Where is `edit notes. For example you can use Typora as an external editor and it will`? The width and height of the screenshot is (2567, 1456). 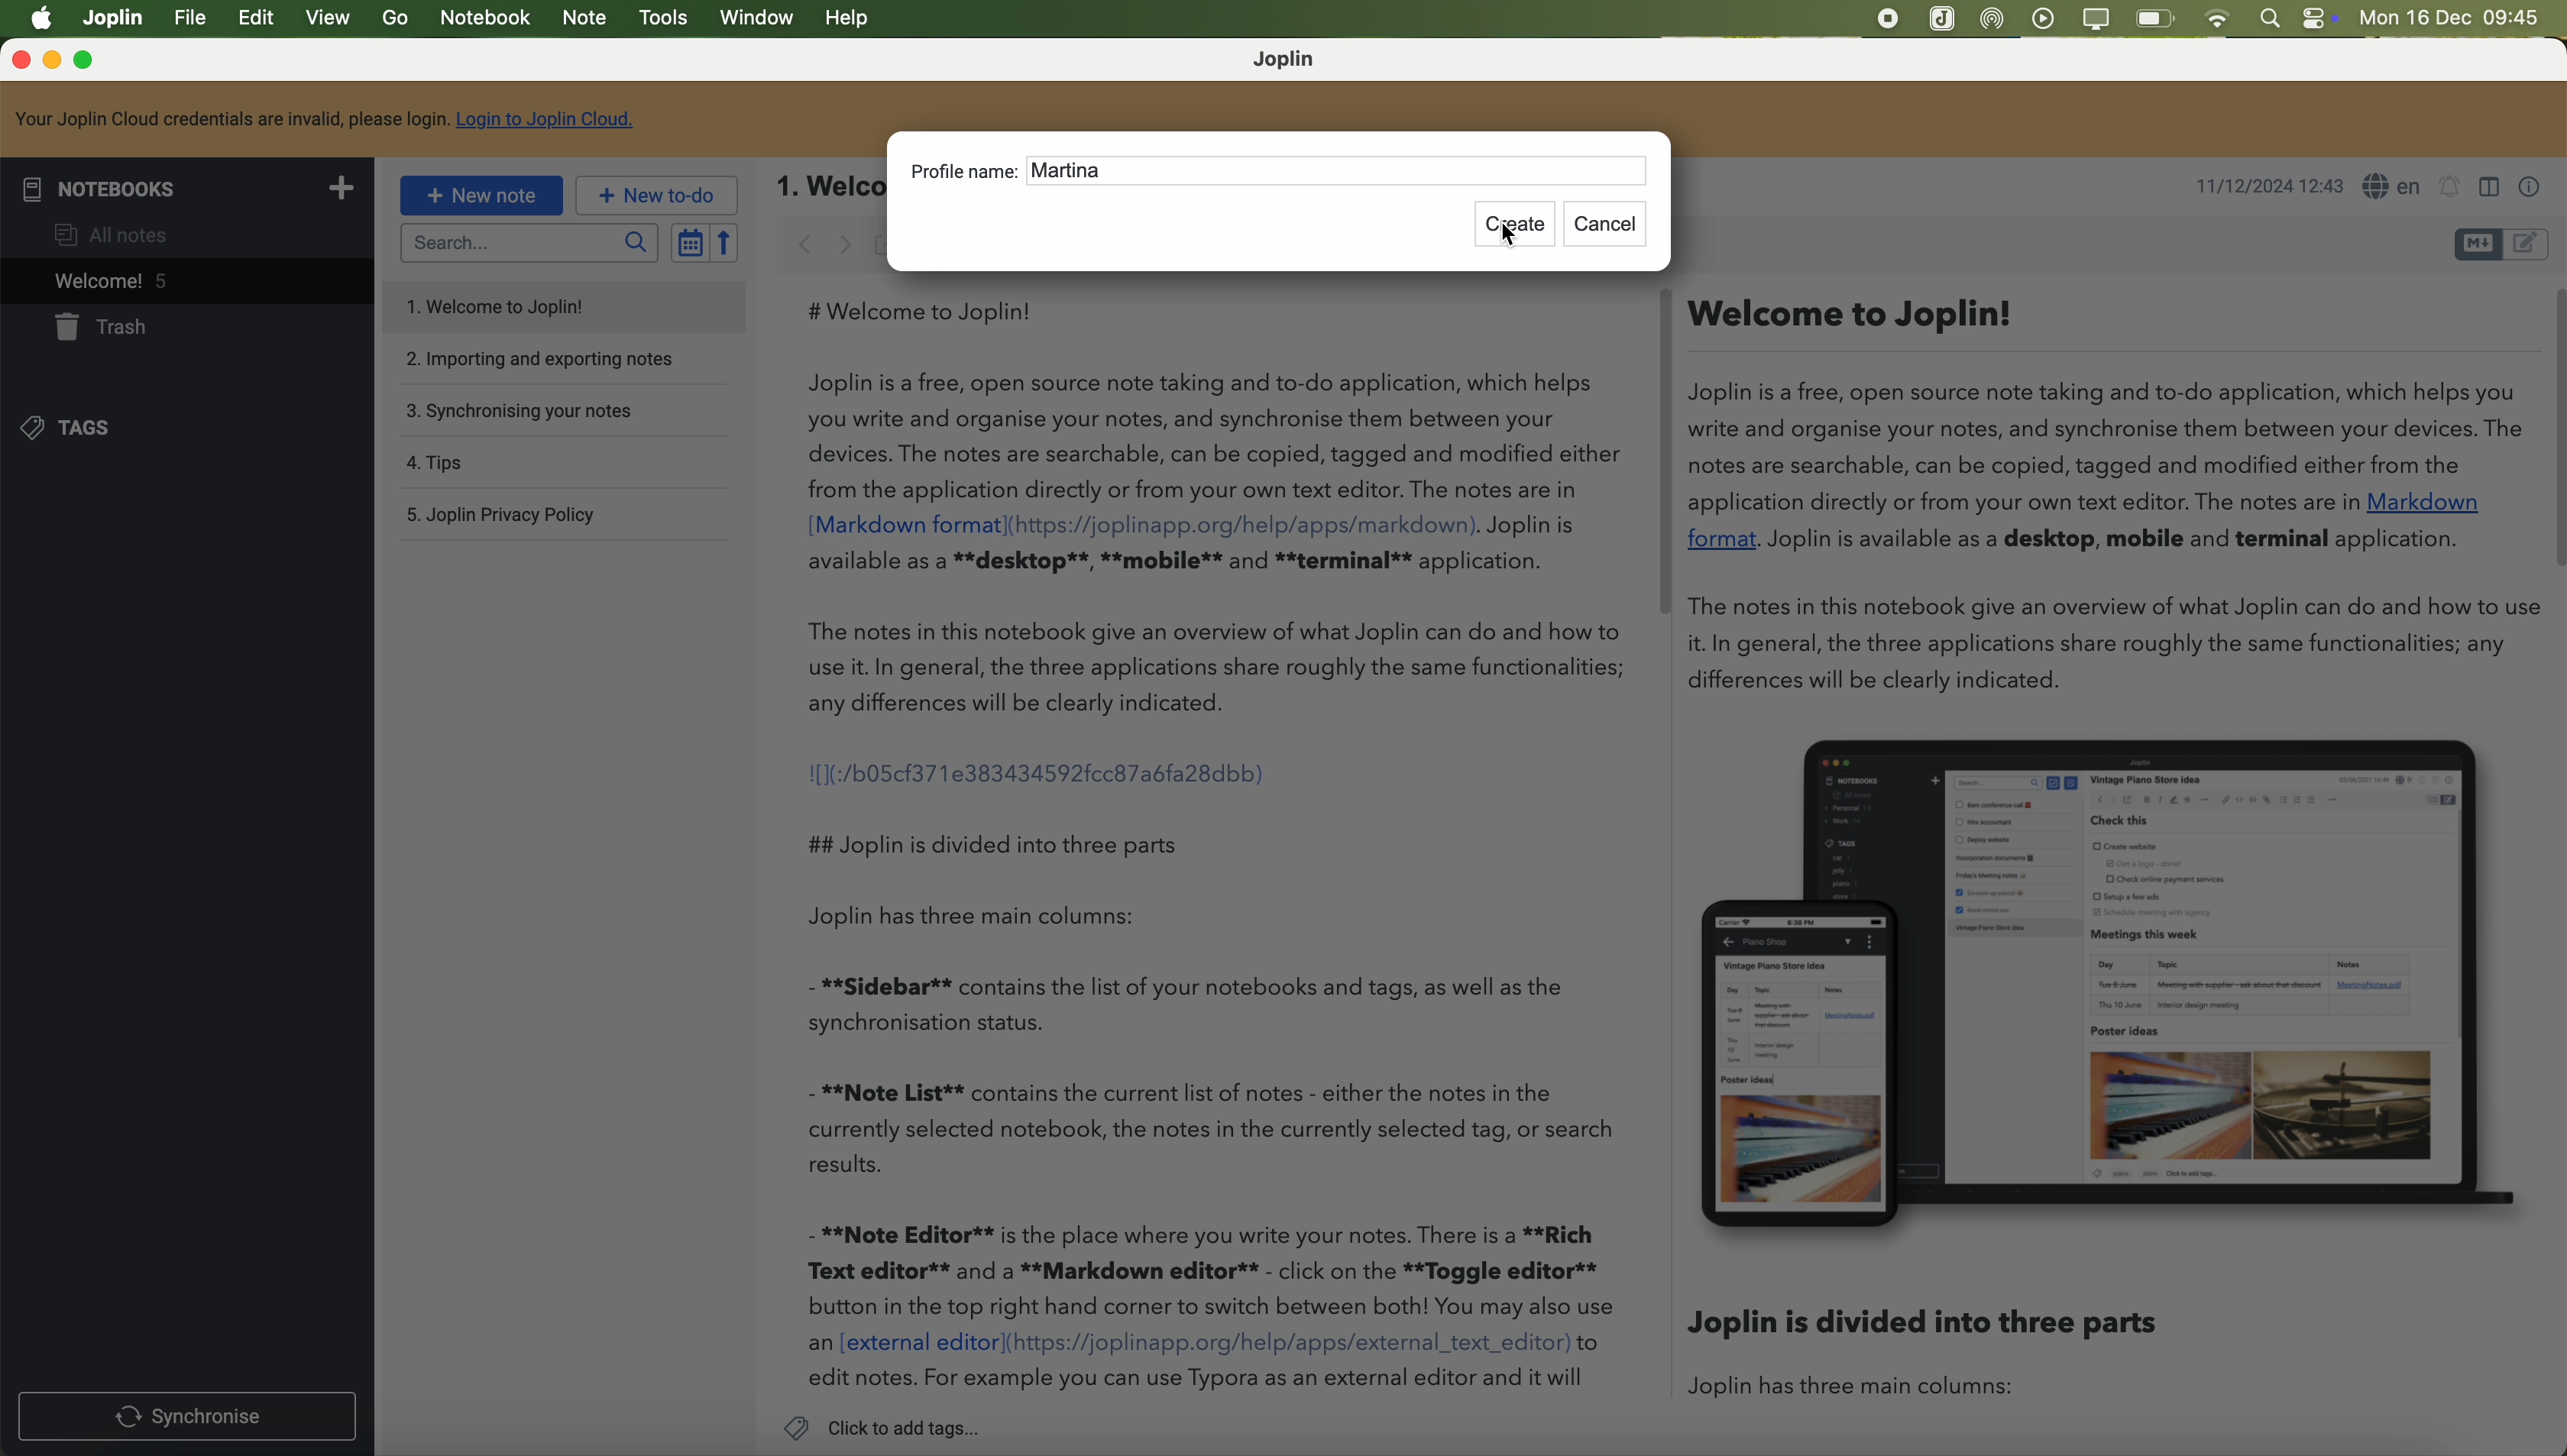
edit notes. For example you can use Typora as an external editor and it will is located at coordinates (1199, 1380).